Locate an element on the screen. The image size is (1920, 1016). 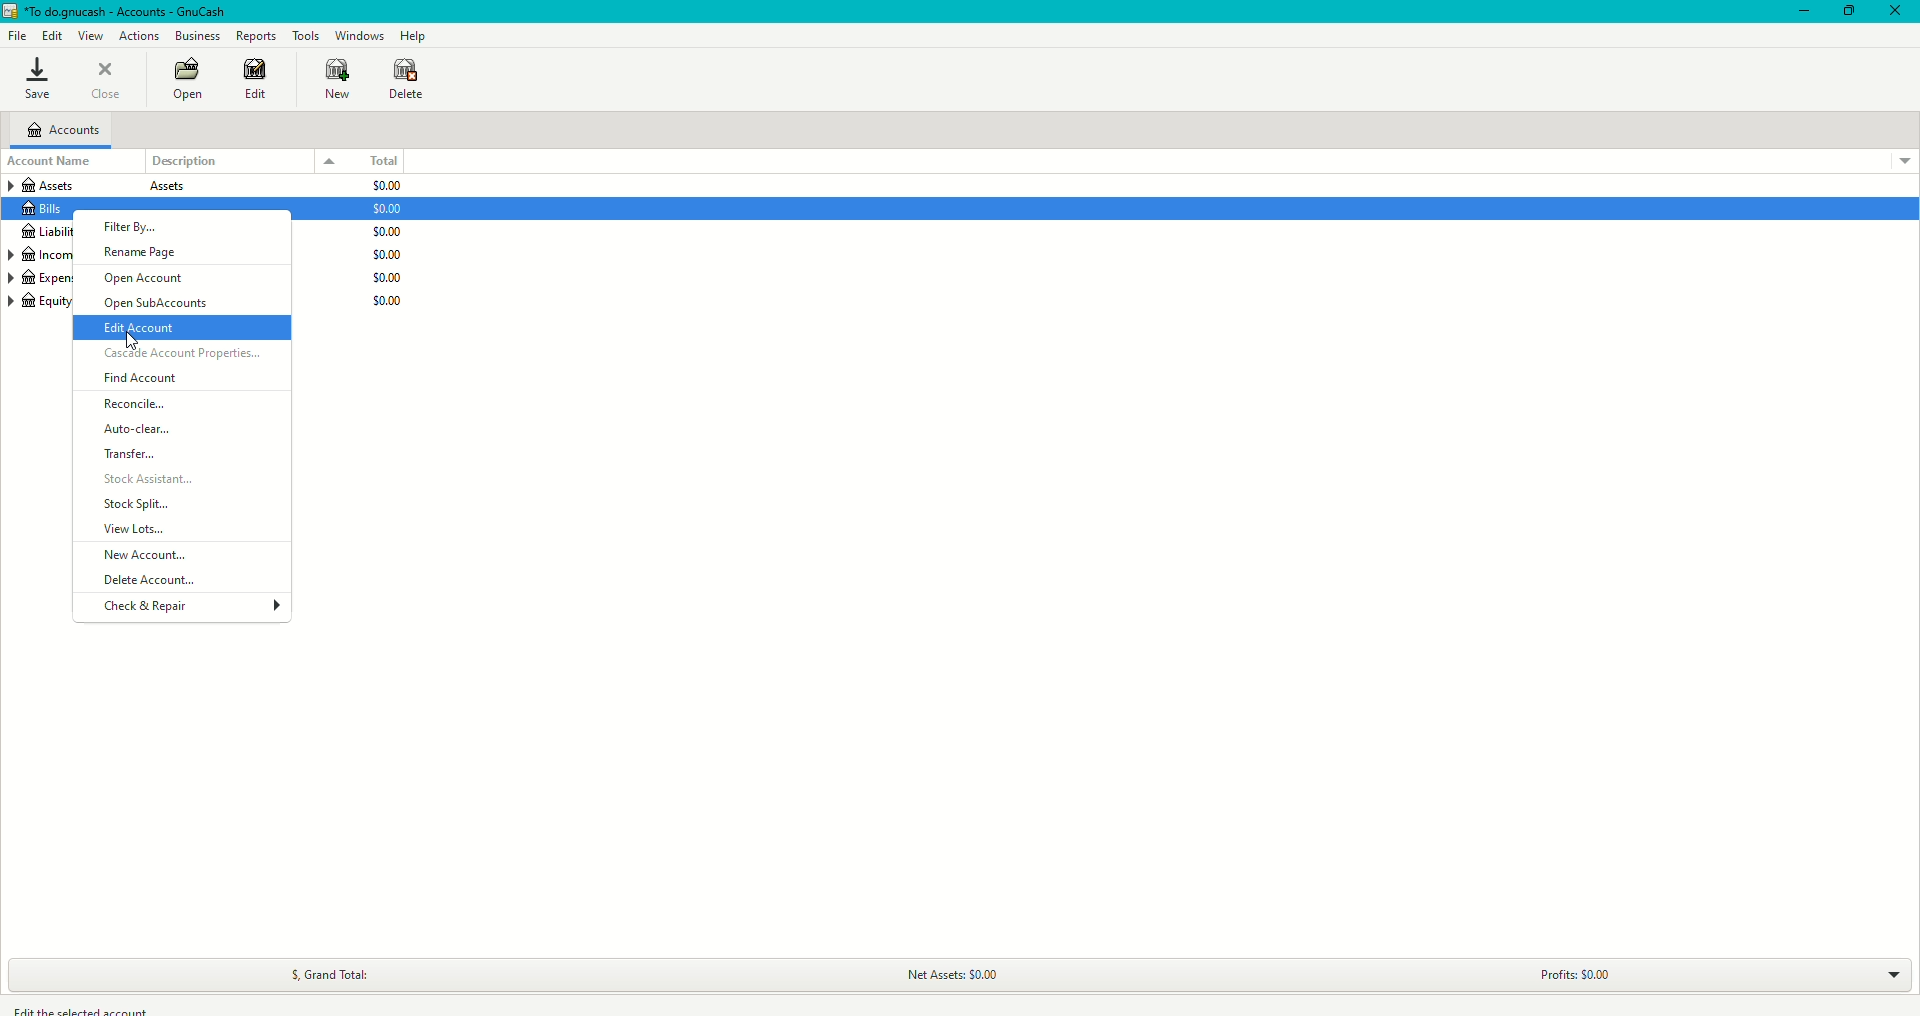
Cascade Account Properties is located at coordinates (182, 357).